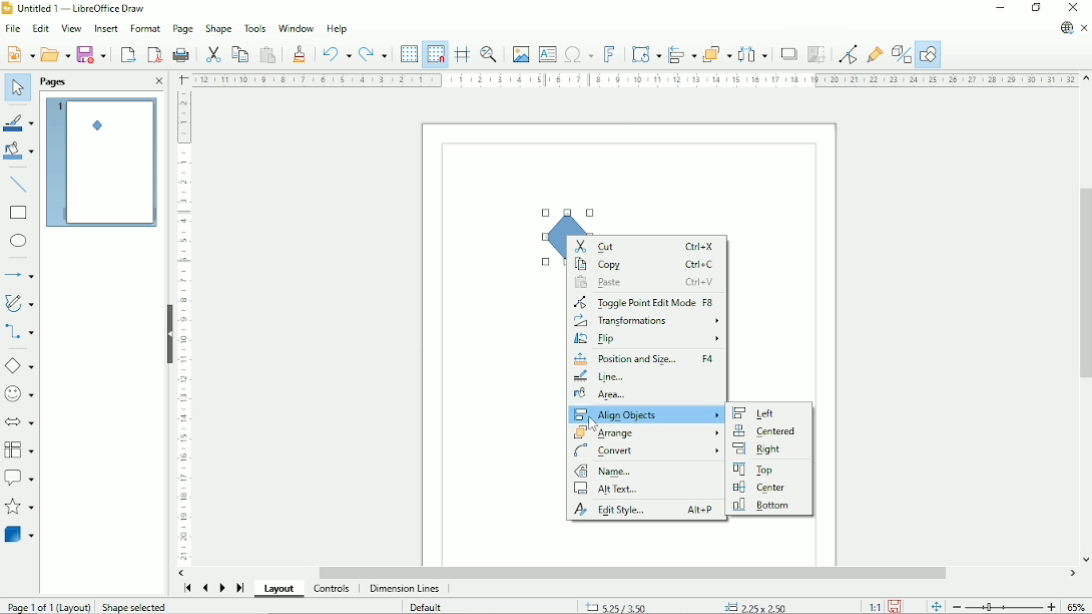  Describe the element at coordinates (1085, 559) in the screenshot. I see `Vertical scroll button` at that location.